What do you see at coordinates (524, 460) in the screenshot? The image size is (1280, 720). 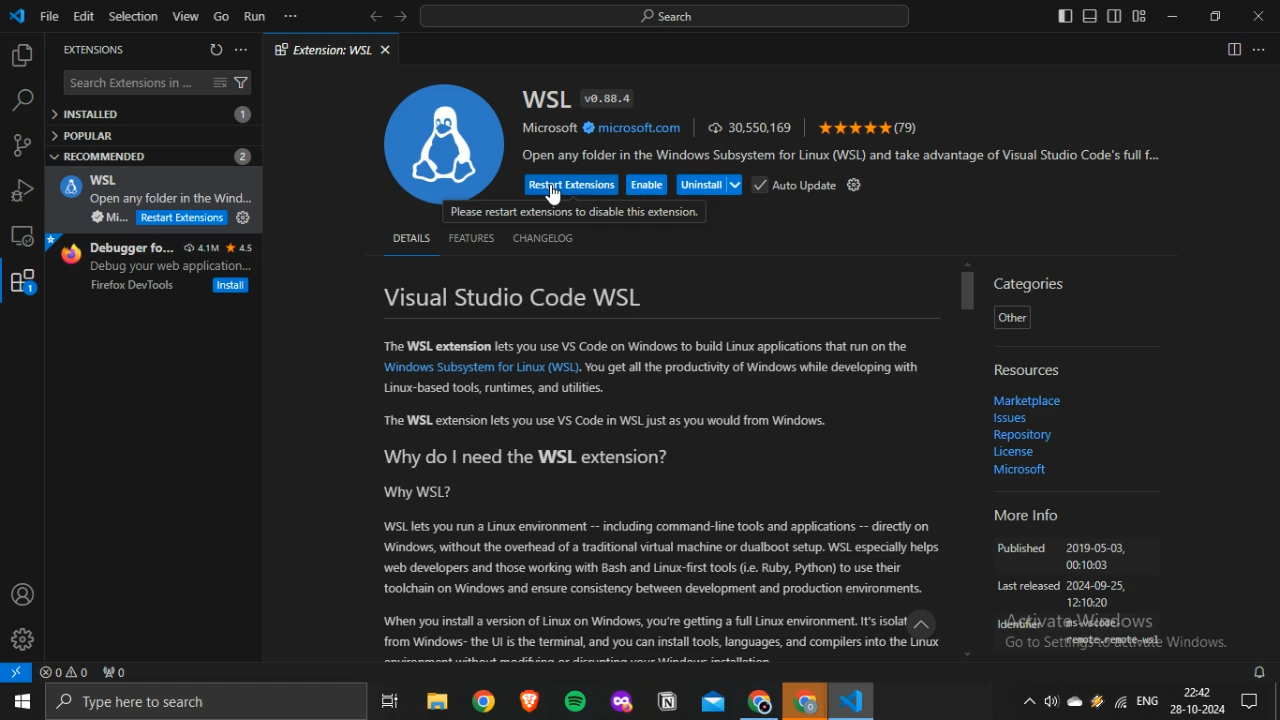 I see `Why do | need the WSL extension?` at bounding box center [524, 460].